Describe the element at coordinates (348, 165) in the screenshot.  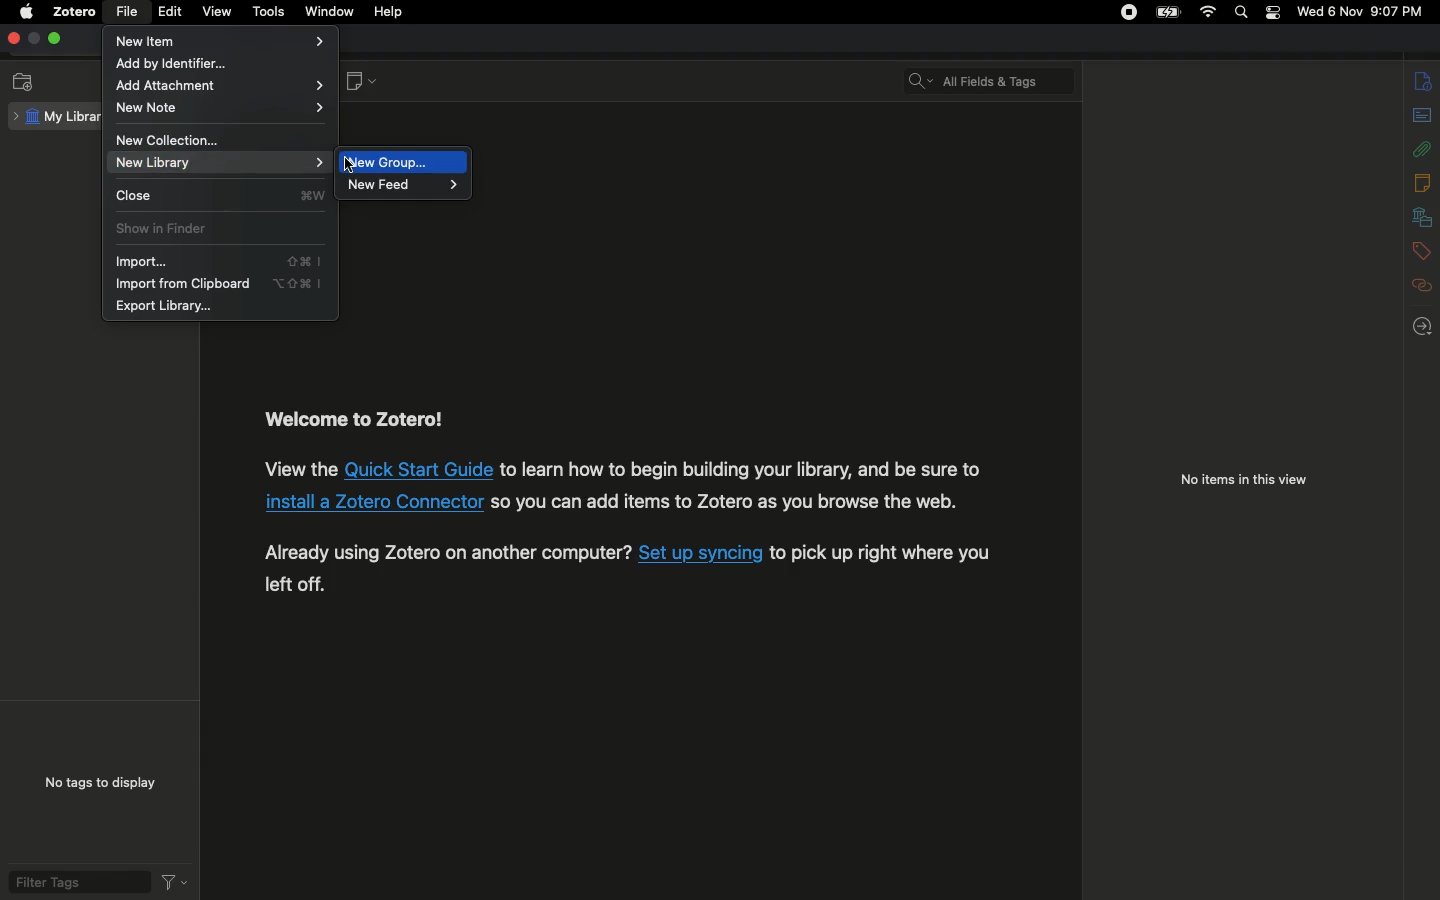
I see `cursor` at that location.